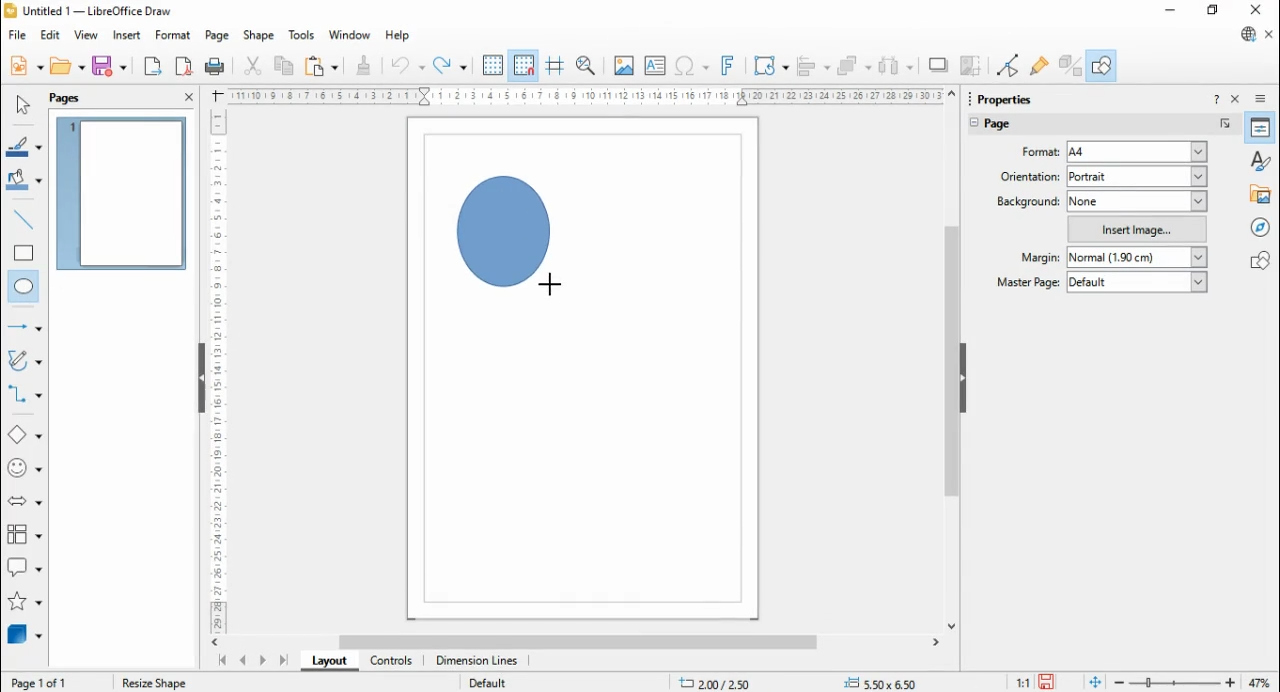 The width and height of the screenshot is (1280, 692). Describe the element at coordinates (1041, 65) in the screenshot. I see `show glue point functions` at that location.